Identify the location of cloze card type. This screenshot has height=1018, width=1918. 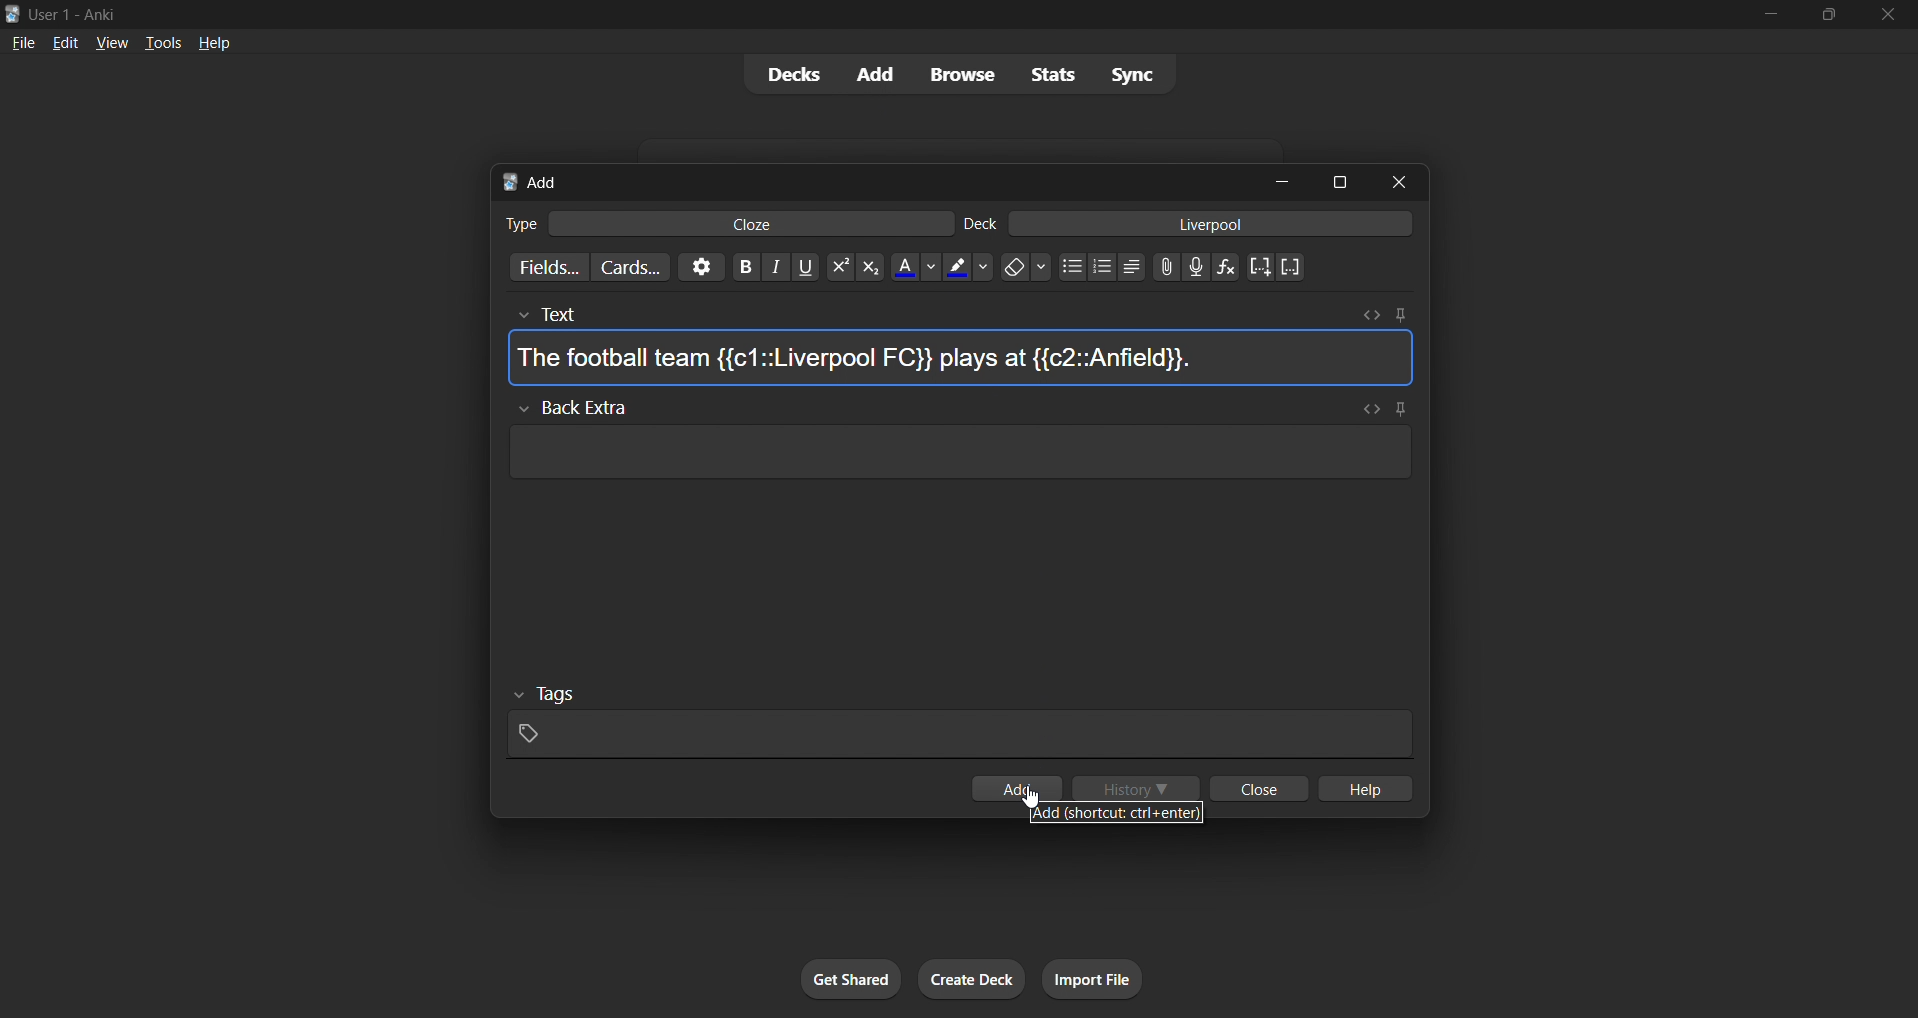
(753, 225).